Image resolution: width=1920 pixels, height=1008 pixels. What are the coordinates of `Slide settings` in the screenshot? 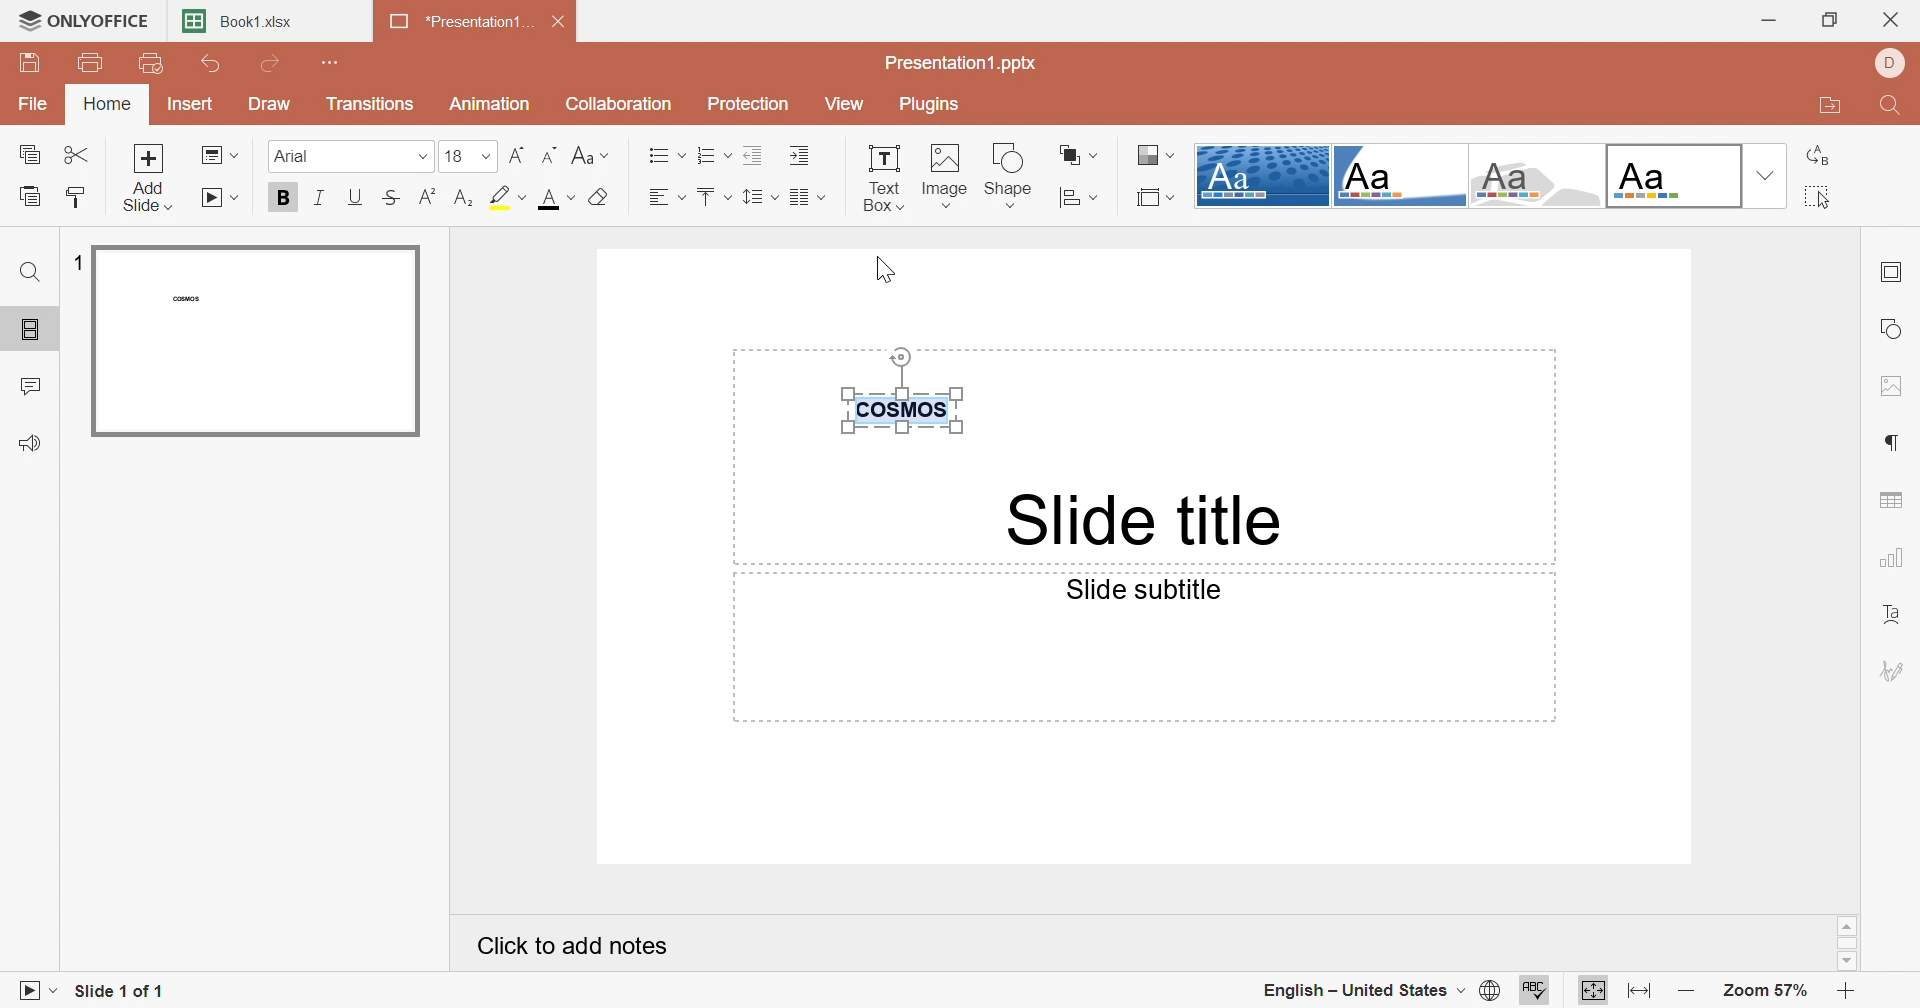 It's located at (1897, 271).